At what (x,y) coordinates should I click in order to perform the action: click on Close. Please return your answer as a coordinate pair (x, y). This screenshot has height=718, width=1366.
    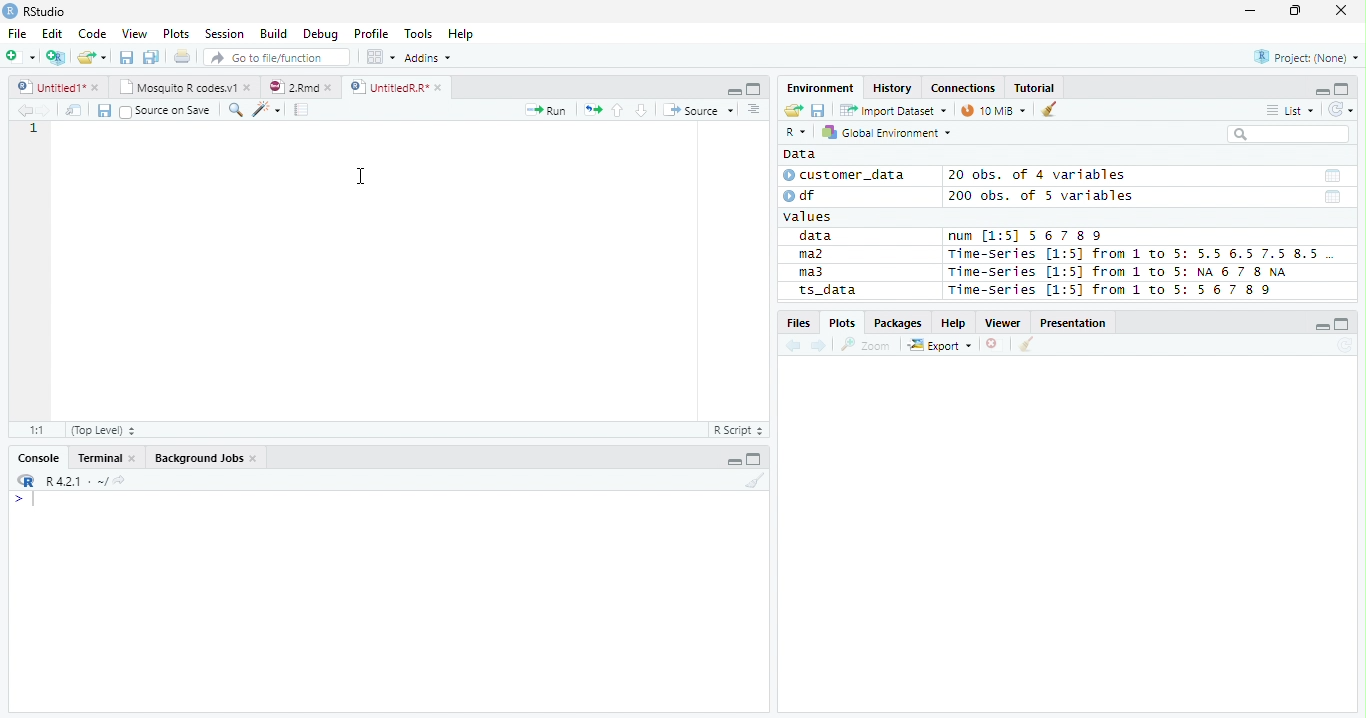
    Looking at the image, I should click on (1340, 11).